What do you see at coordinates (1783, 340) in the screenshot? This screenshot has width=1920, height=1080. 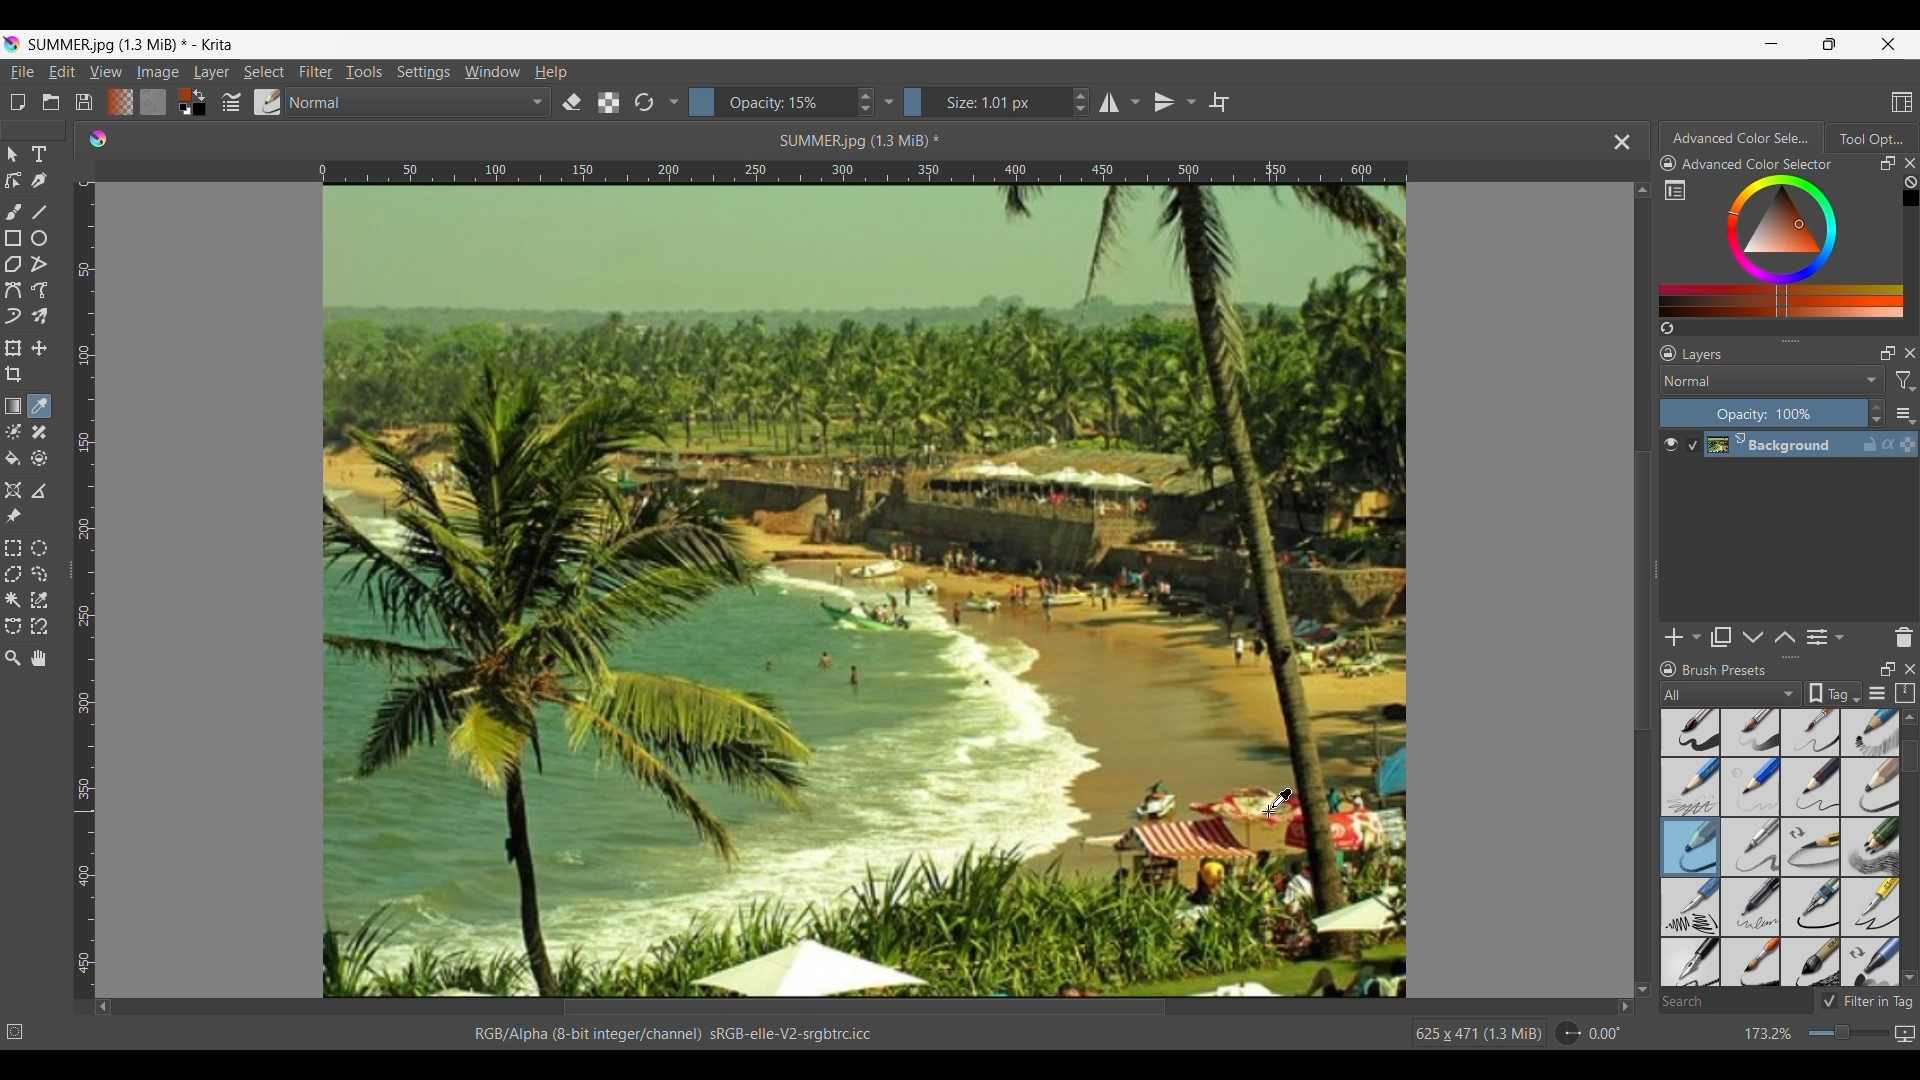 I see `Change height of panels attached to the line` at bounding box center [1783, 340].